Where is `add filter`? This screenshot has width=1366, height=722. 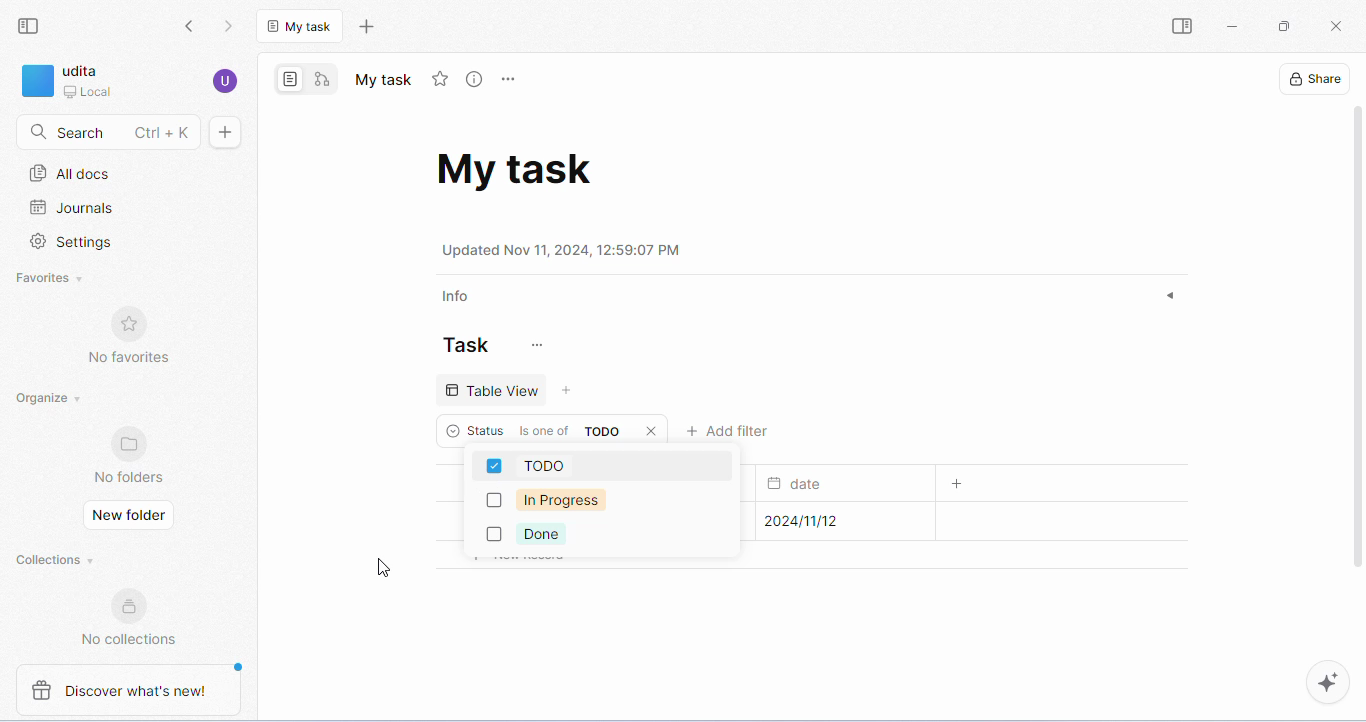 add filter is located at coordinates (726, 429).